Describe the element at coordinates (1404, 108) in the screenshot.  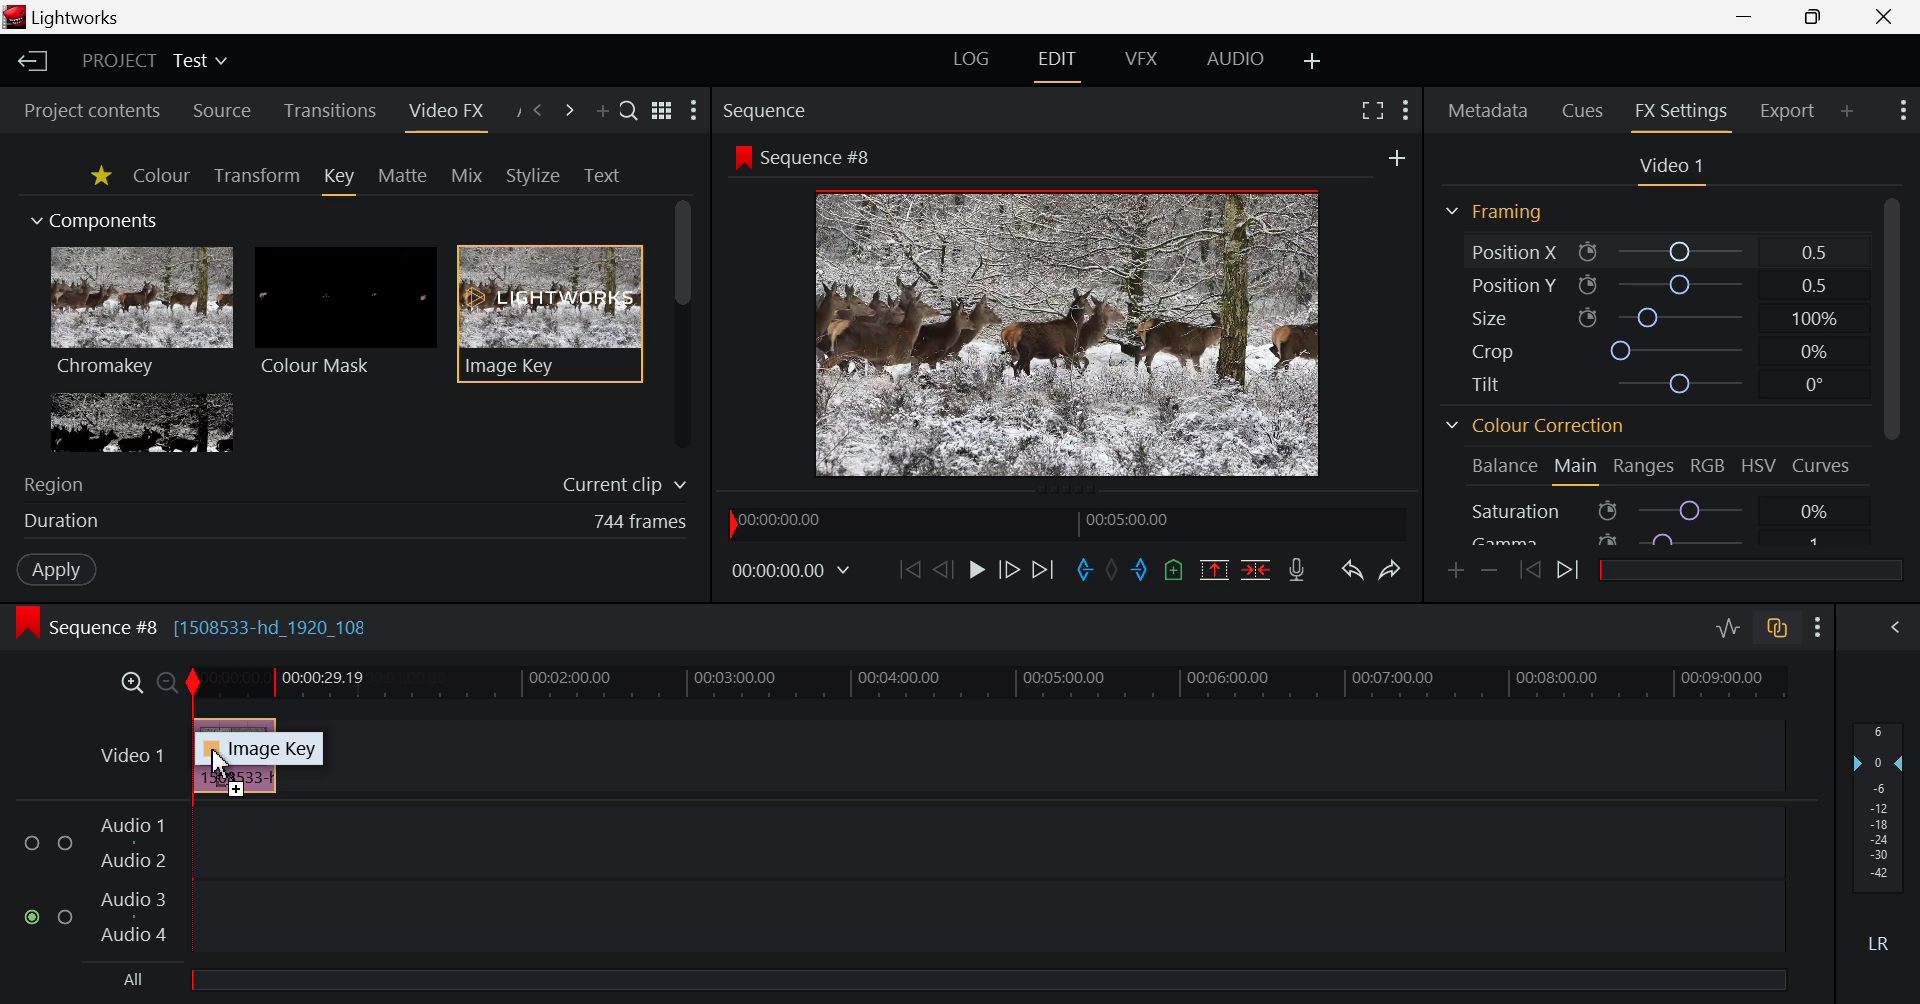
I see `Show Settings` at that location.